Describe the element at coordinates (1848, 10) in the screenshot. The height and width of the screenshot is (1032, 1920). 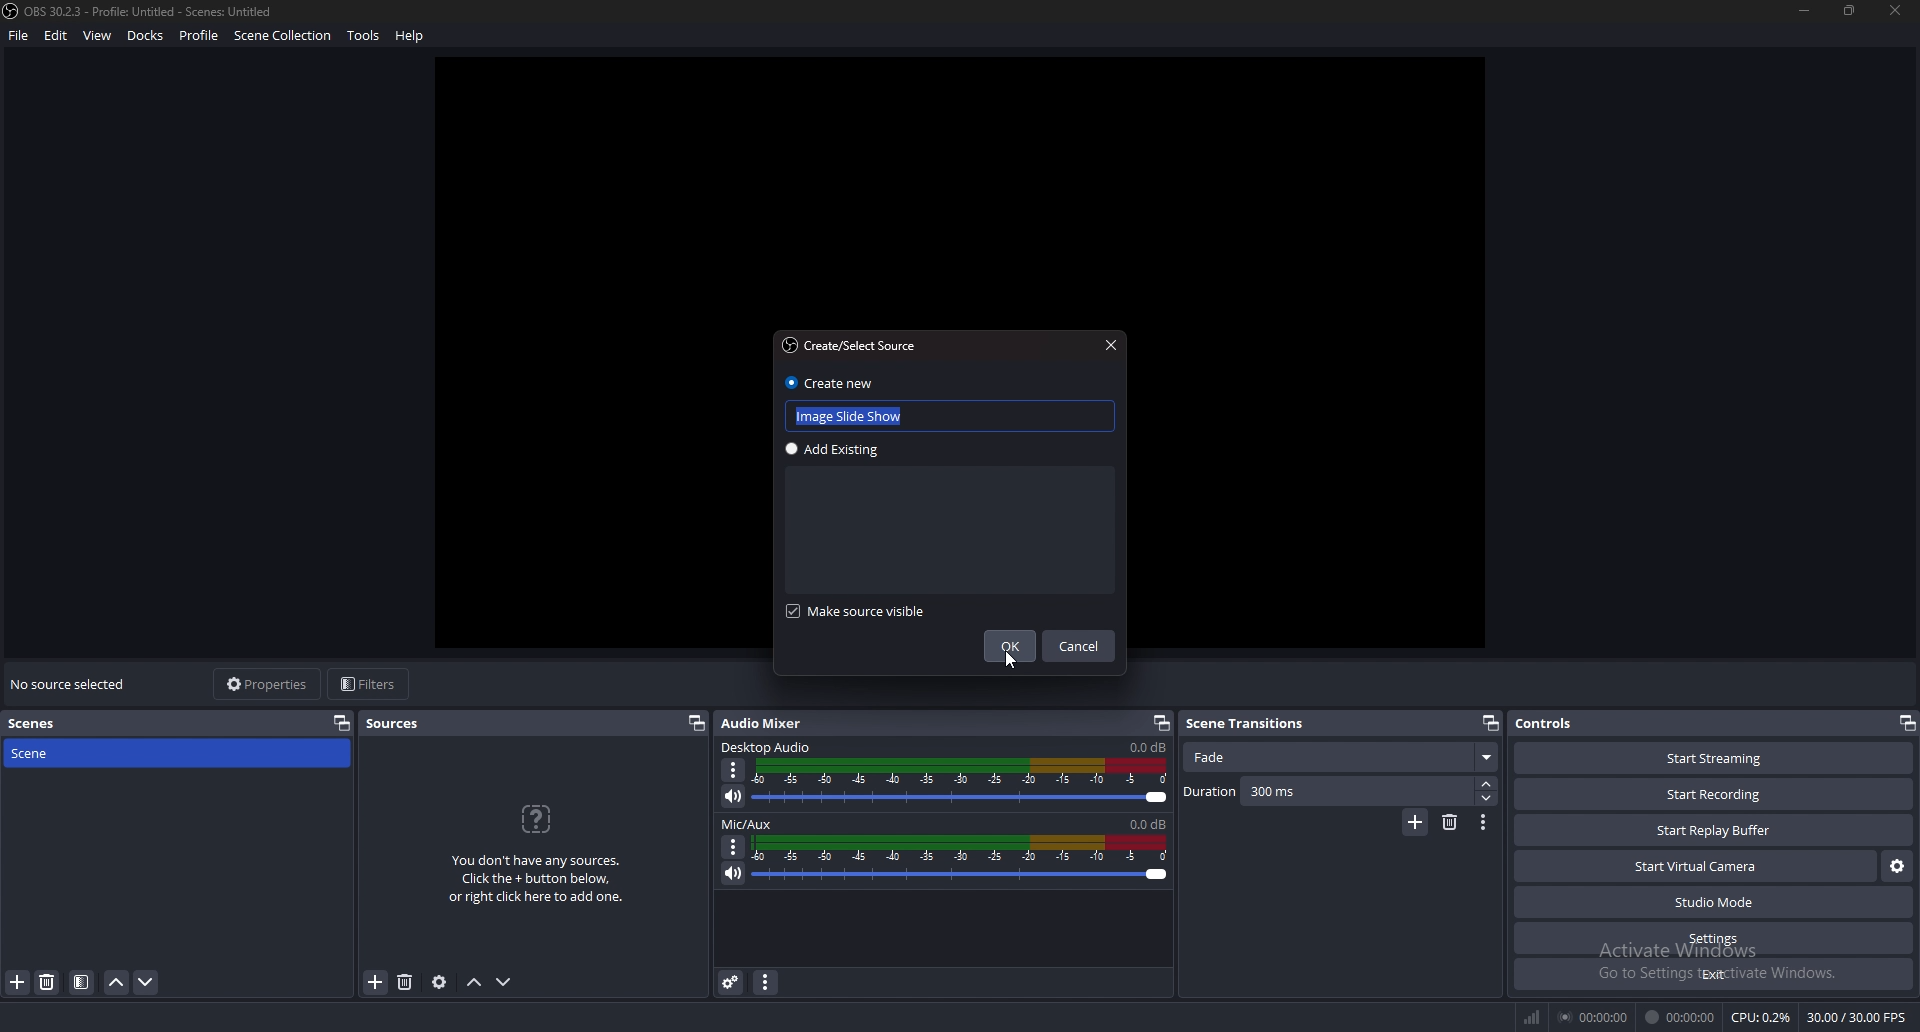
I see `resize` at that location.